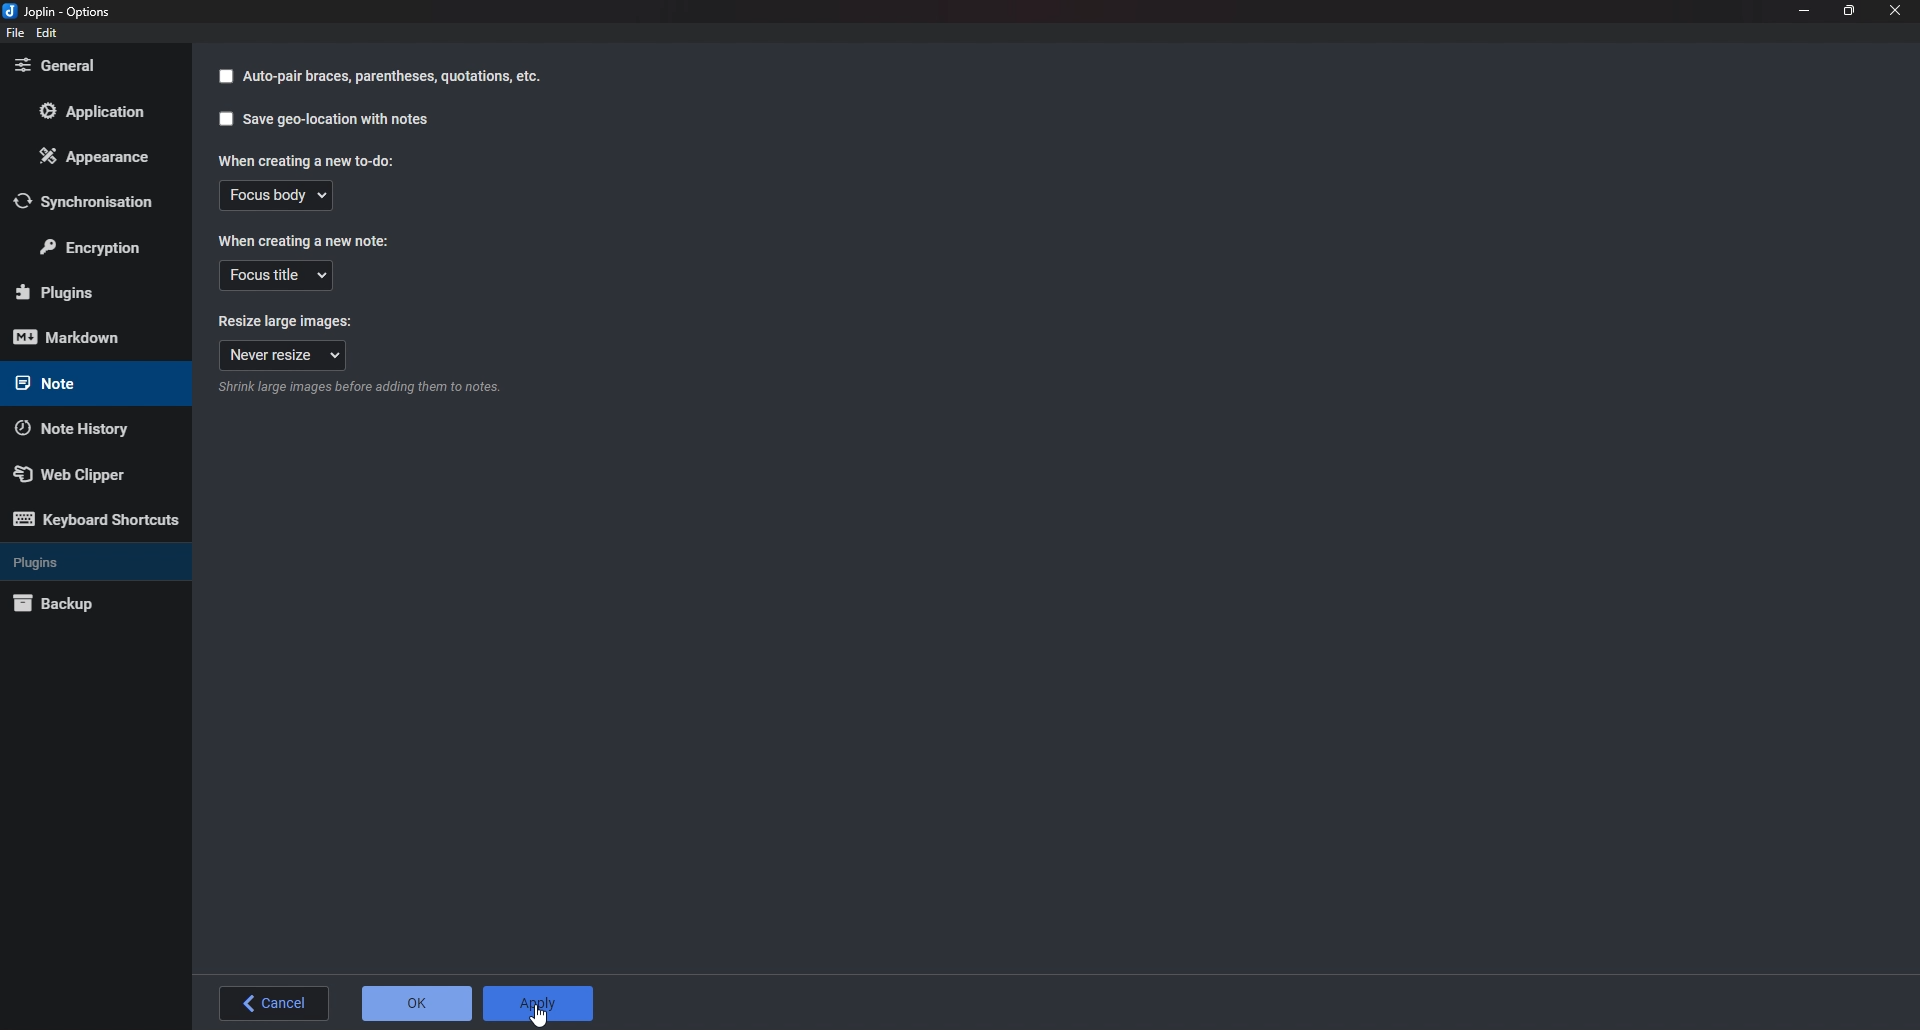 This screenshot has height=1030, width=1920. Describe the element at coordinates (414, 1003) in the screenshot. I see `O K` at that location.